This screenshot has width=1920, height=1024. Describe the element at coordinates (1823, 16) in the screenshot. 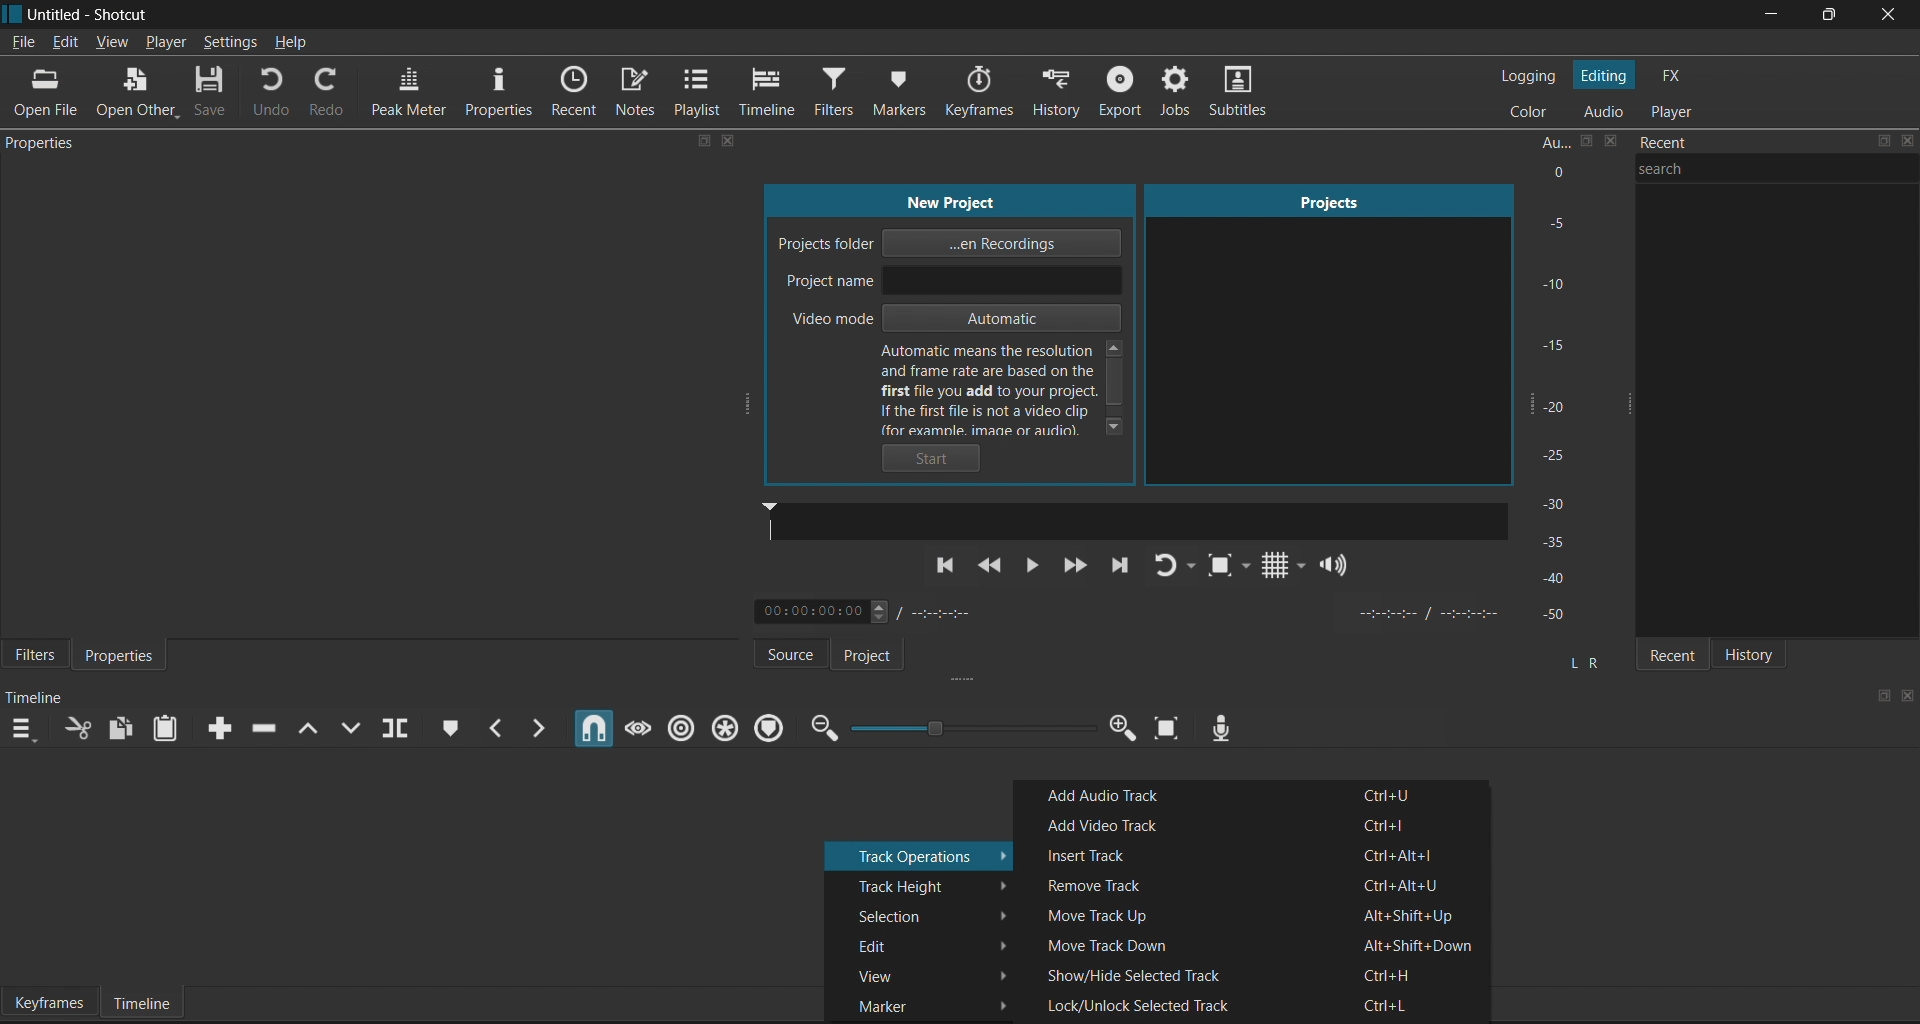

I see `maximize` at that location.